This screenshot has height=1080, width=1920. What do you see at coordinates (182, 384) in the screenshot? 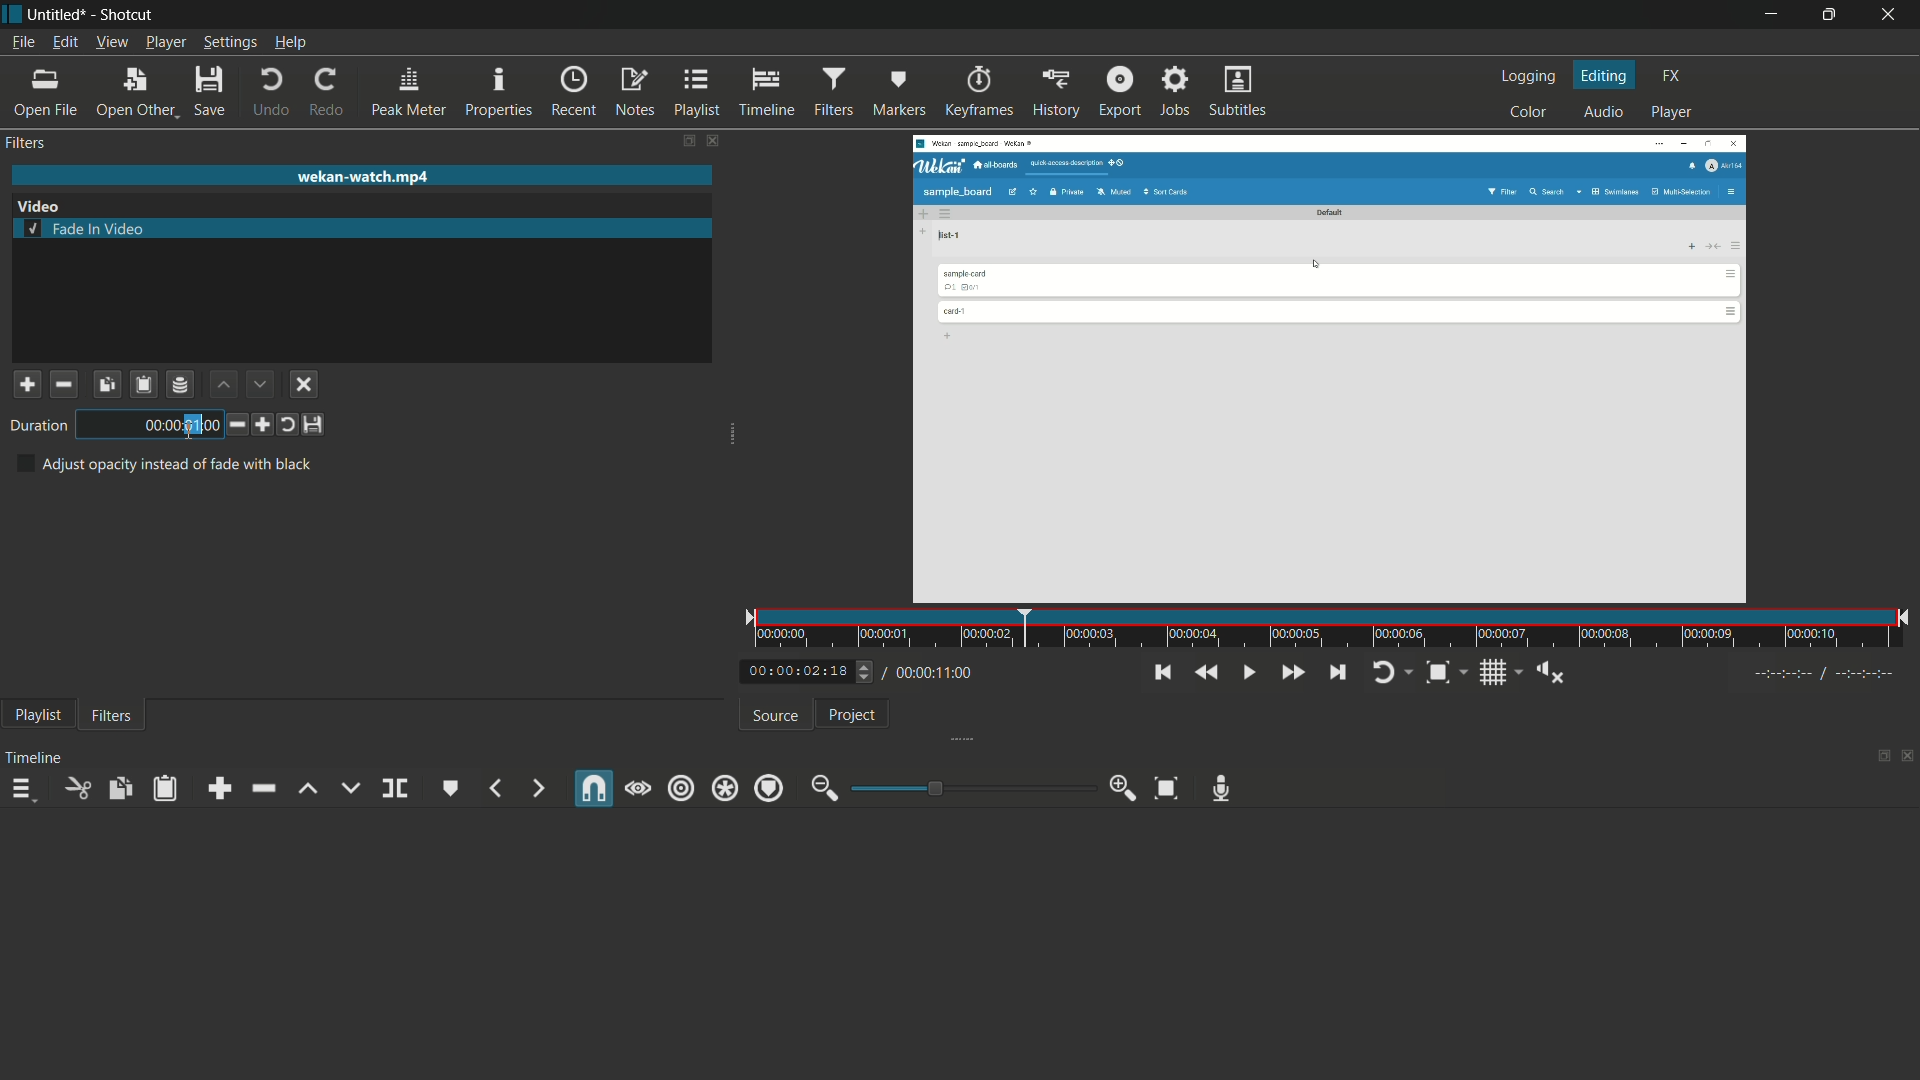
I see `save filter set` at bounding box center [182, 384].